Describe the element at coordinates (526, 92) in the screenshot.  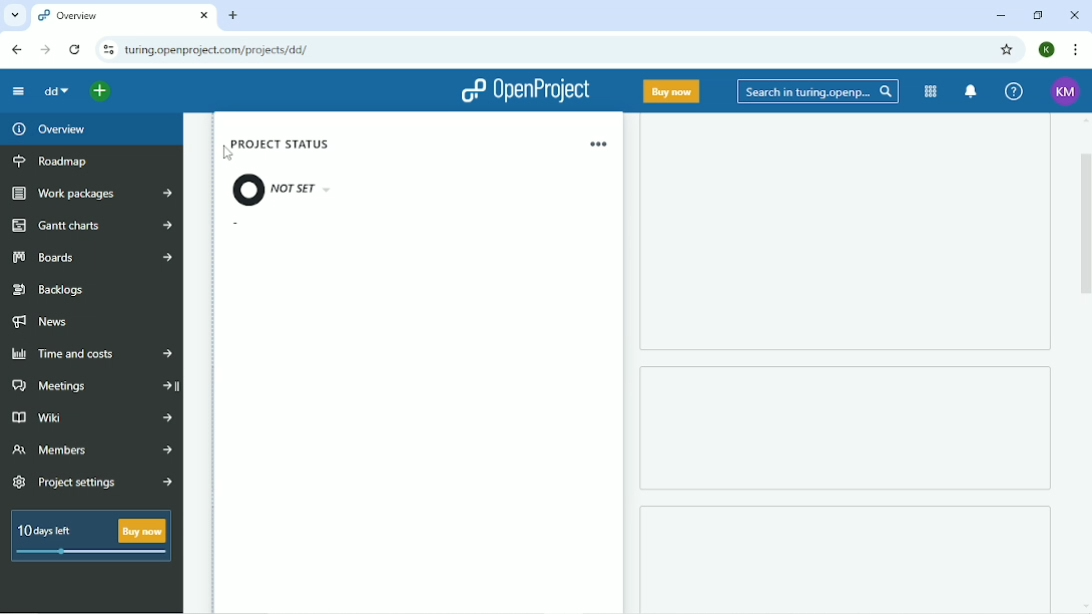
I see `OpenProject` at that location.